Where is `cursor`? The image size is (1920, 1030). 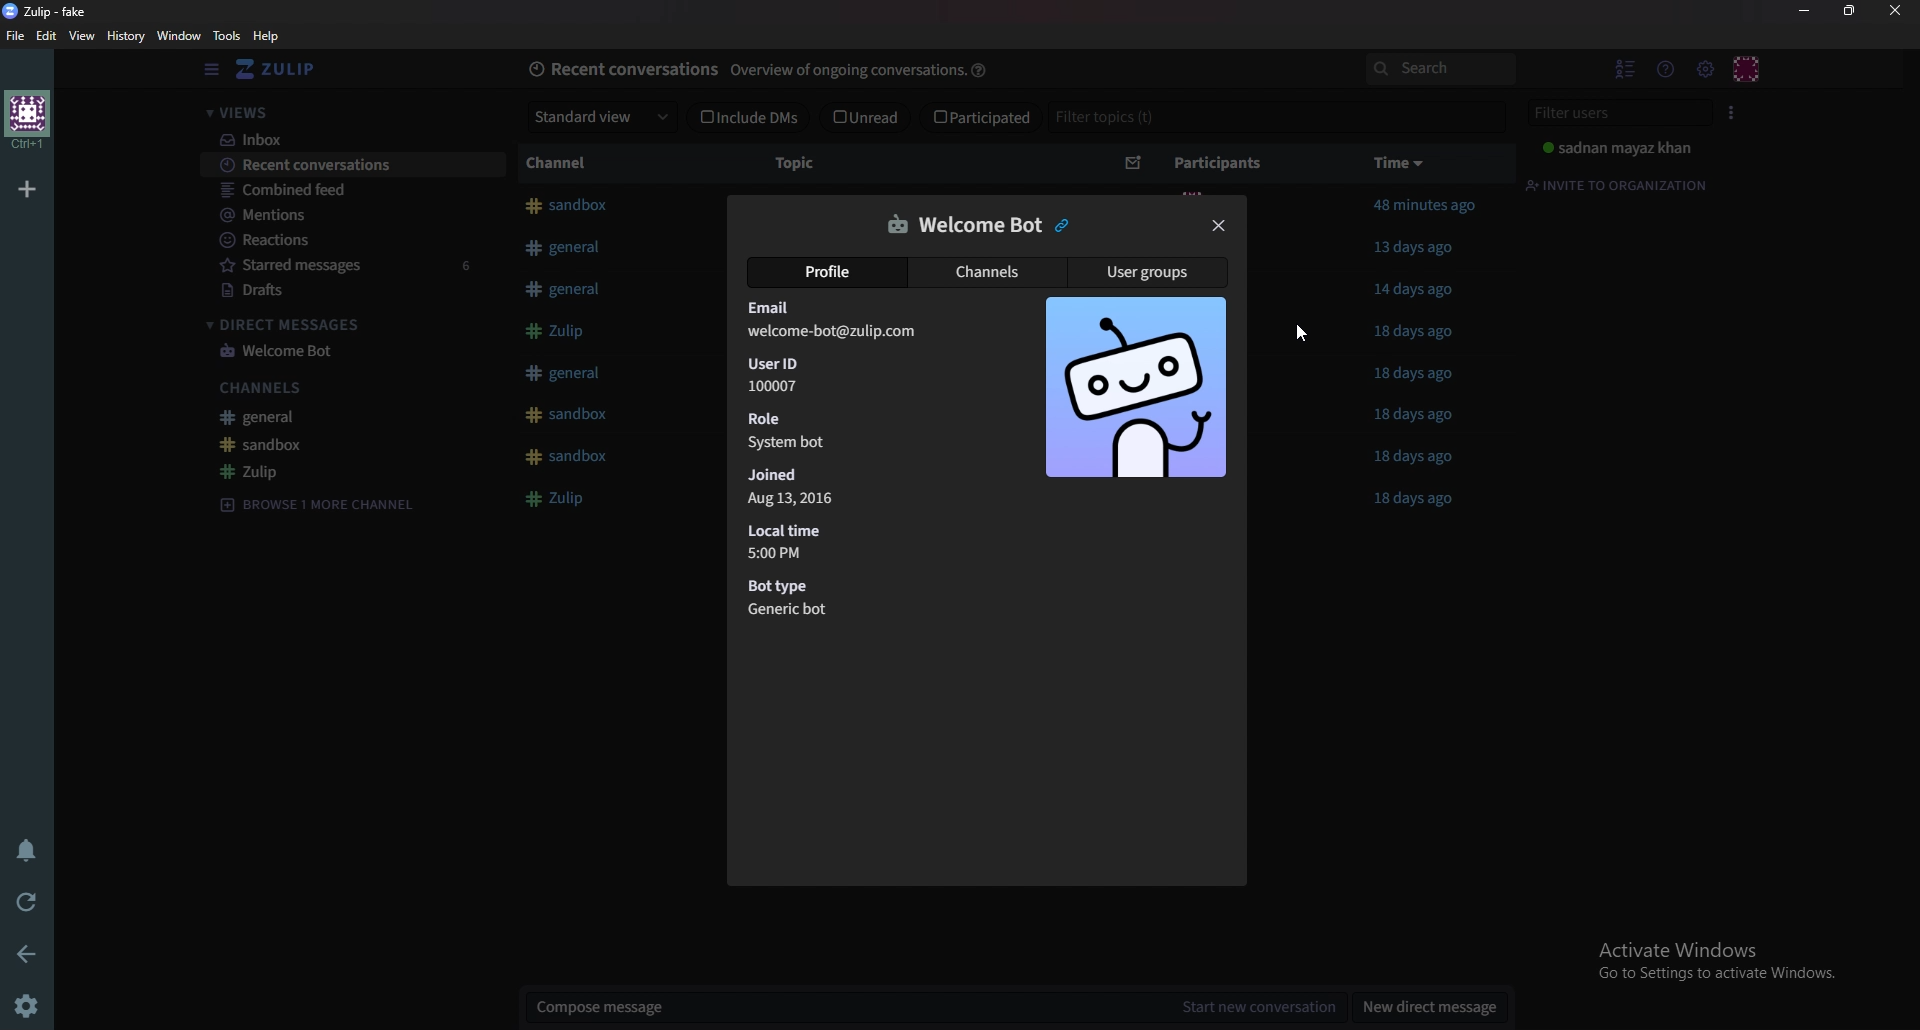 cursor is located at coordinates (1300, 331).